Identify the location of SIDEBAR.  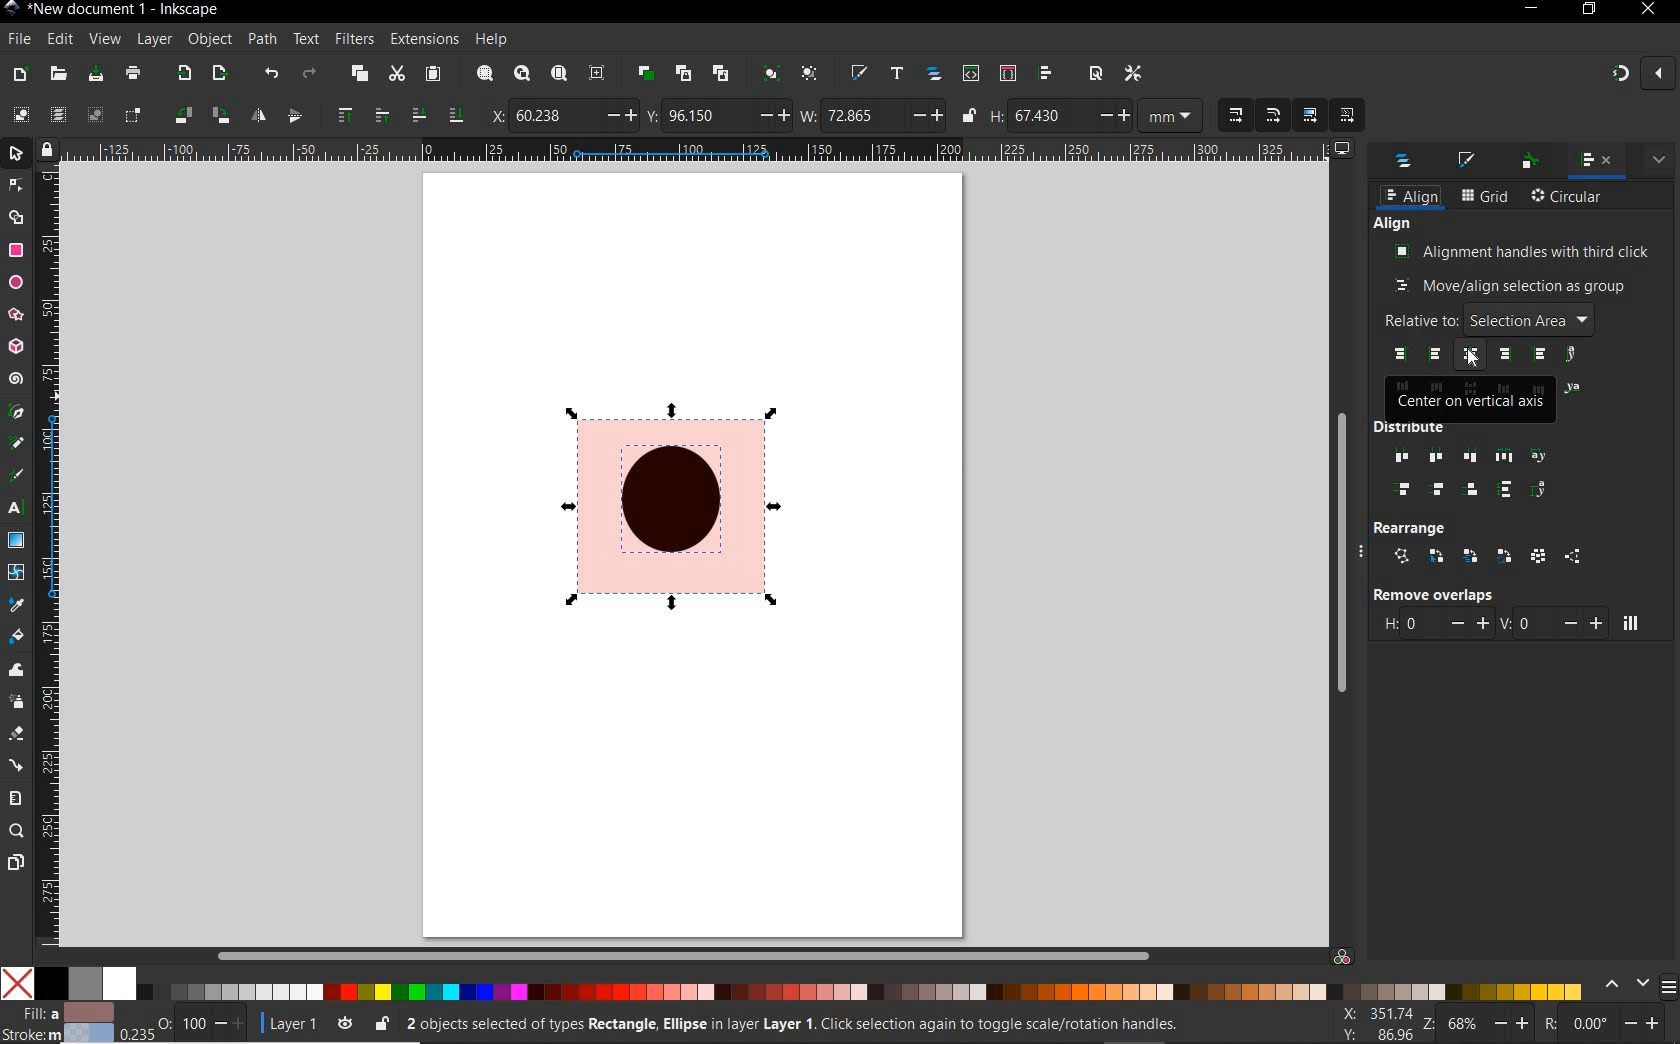
(1670, 987).